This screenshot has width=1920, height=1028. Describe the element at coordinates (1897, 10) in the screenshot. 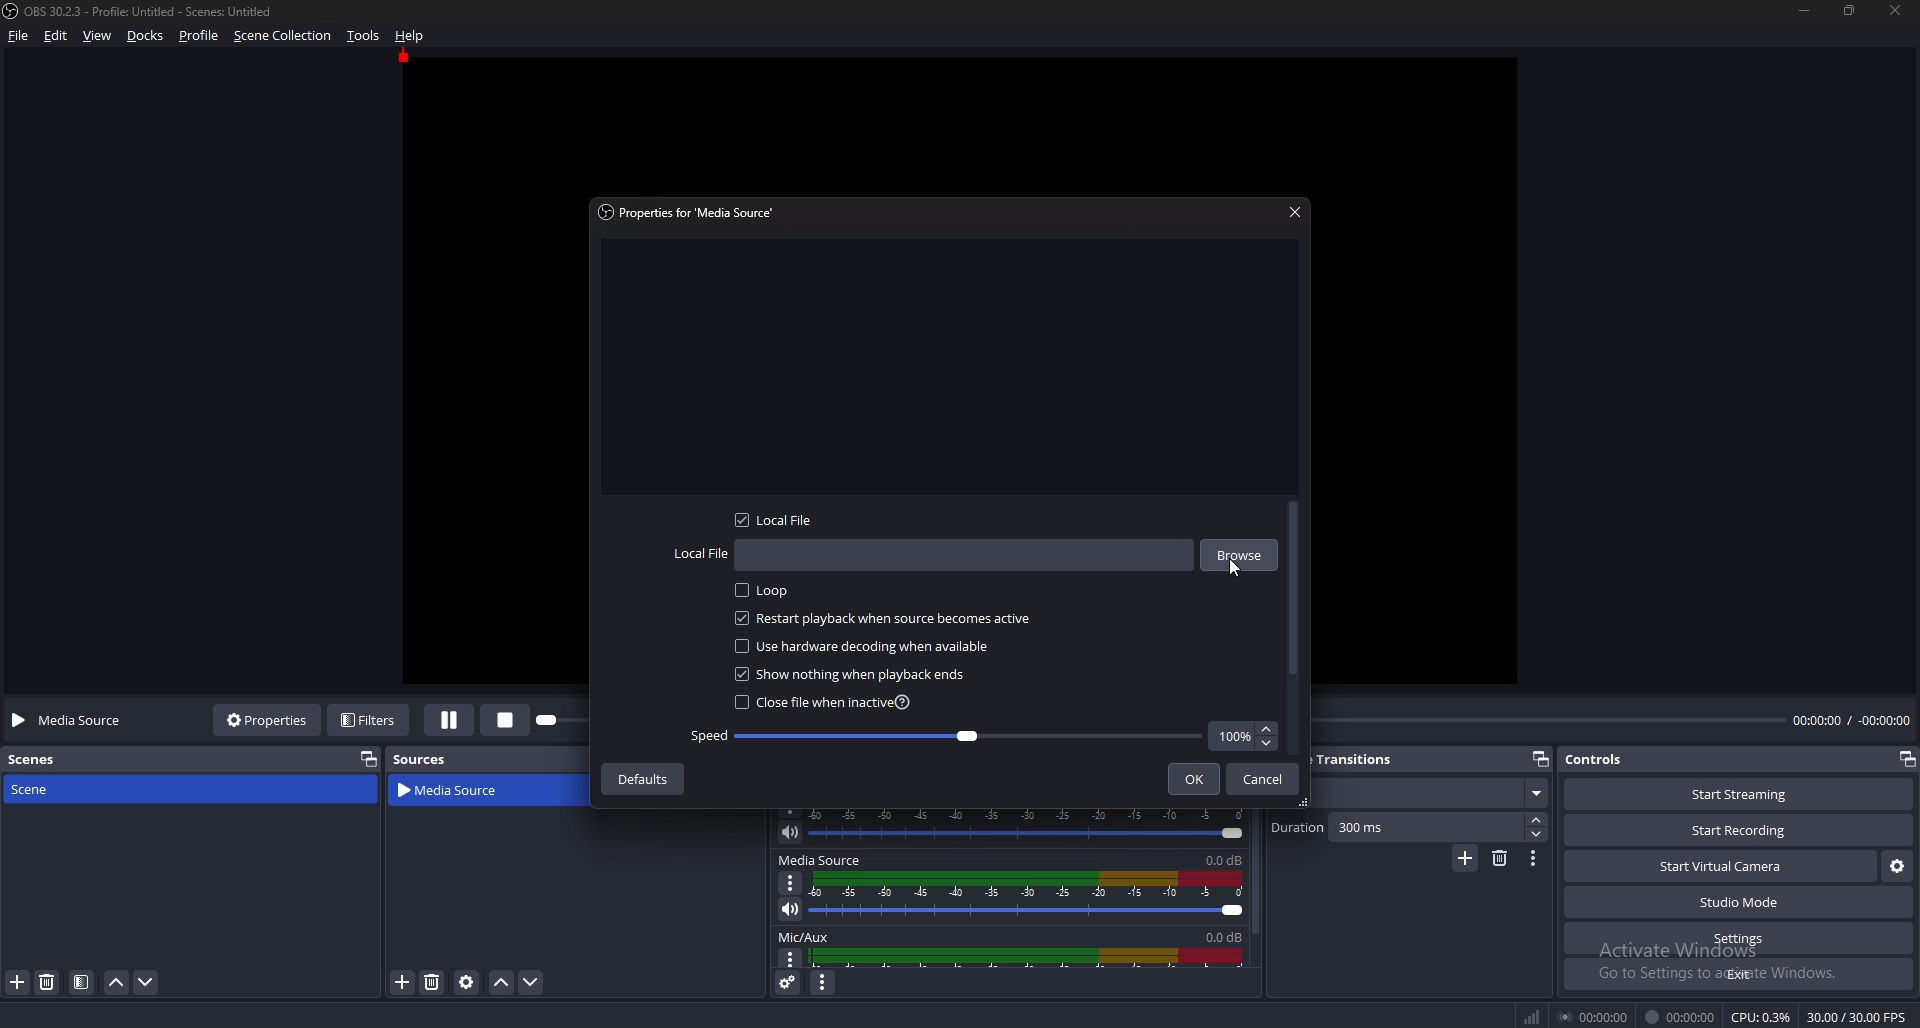

I see `close` at that location.